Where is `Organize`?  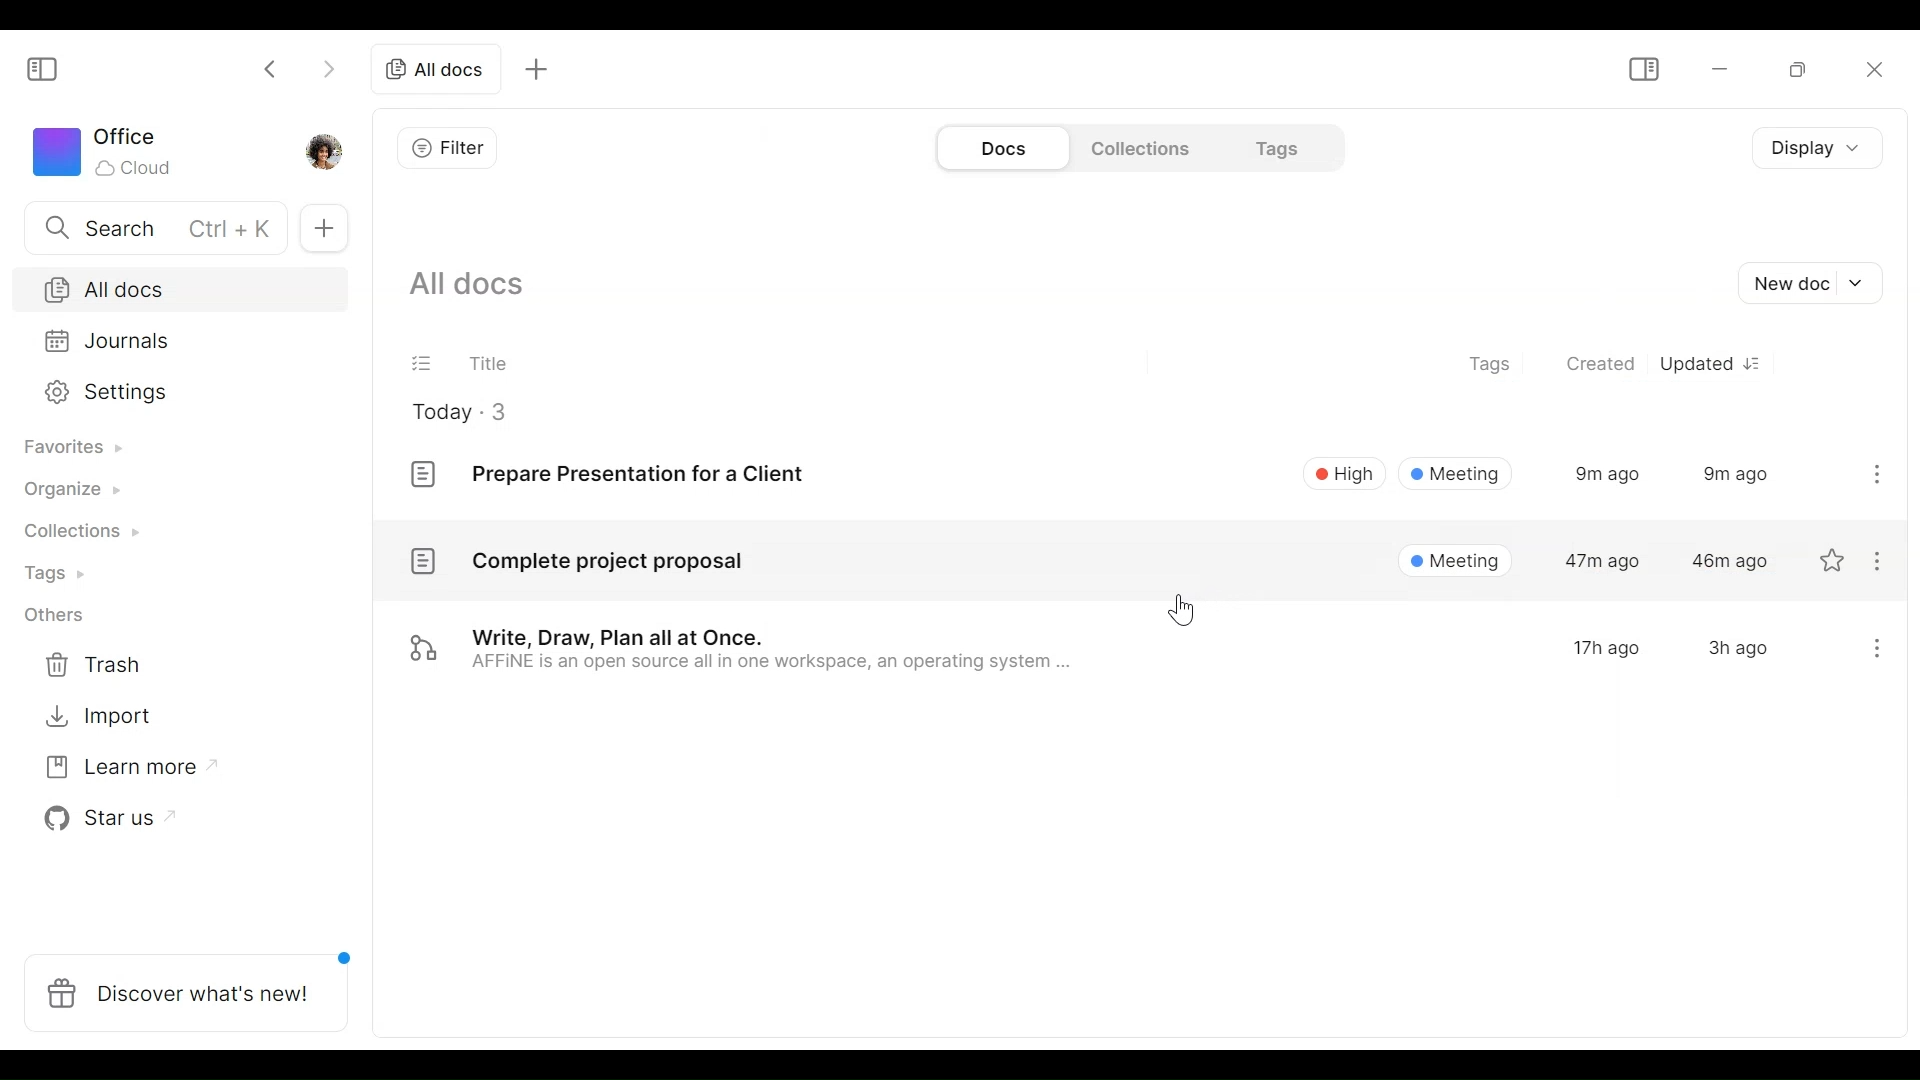 Organize is located at coordinates (76, 493).